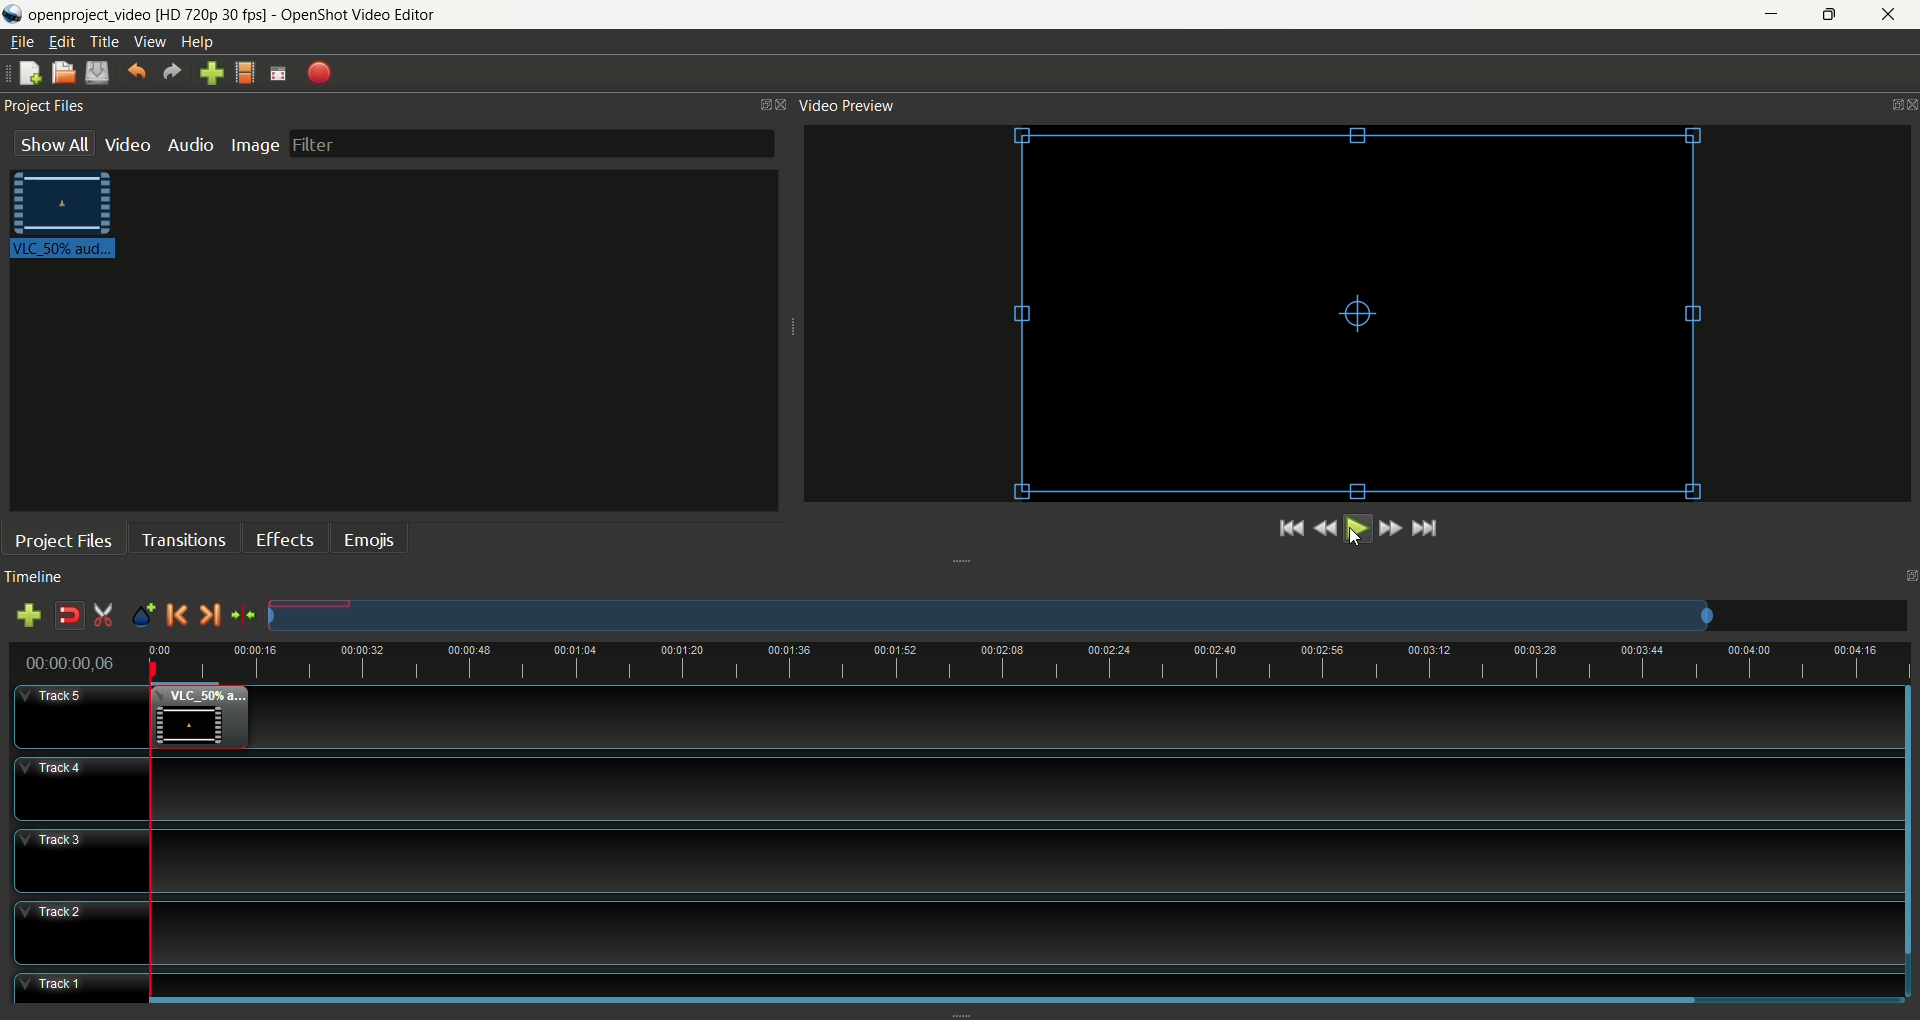 This screenshot has height=1020, width=1920. Describe the element at coordinates (370, 538) in the screenshot. I see `emojis` at that location.